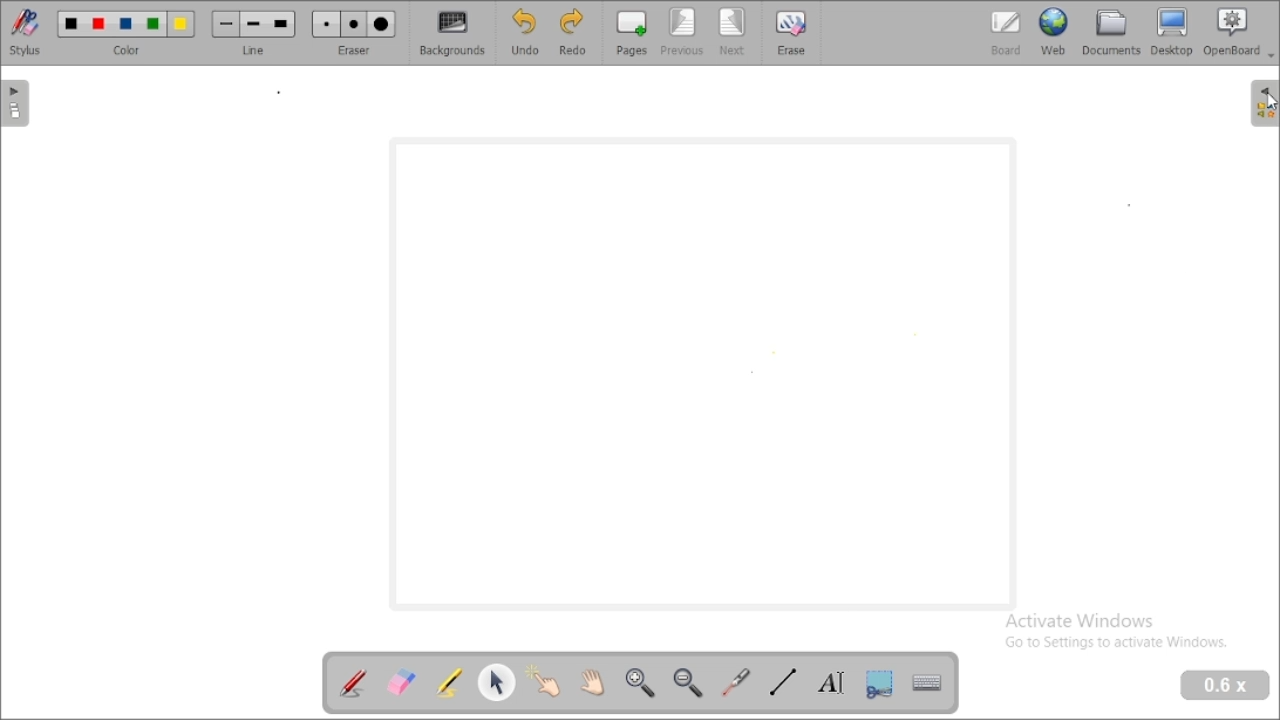 The width and height of the screenshot is (1280, 720). I want to click on documents, so click(1112, 32).